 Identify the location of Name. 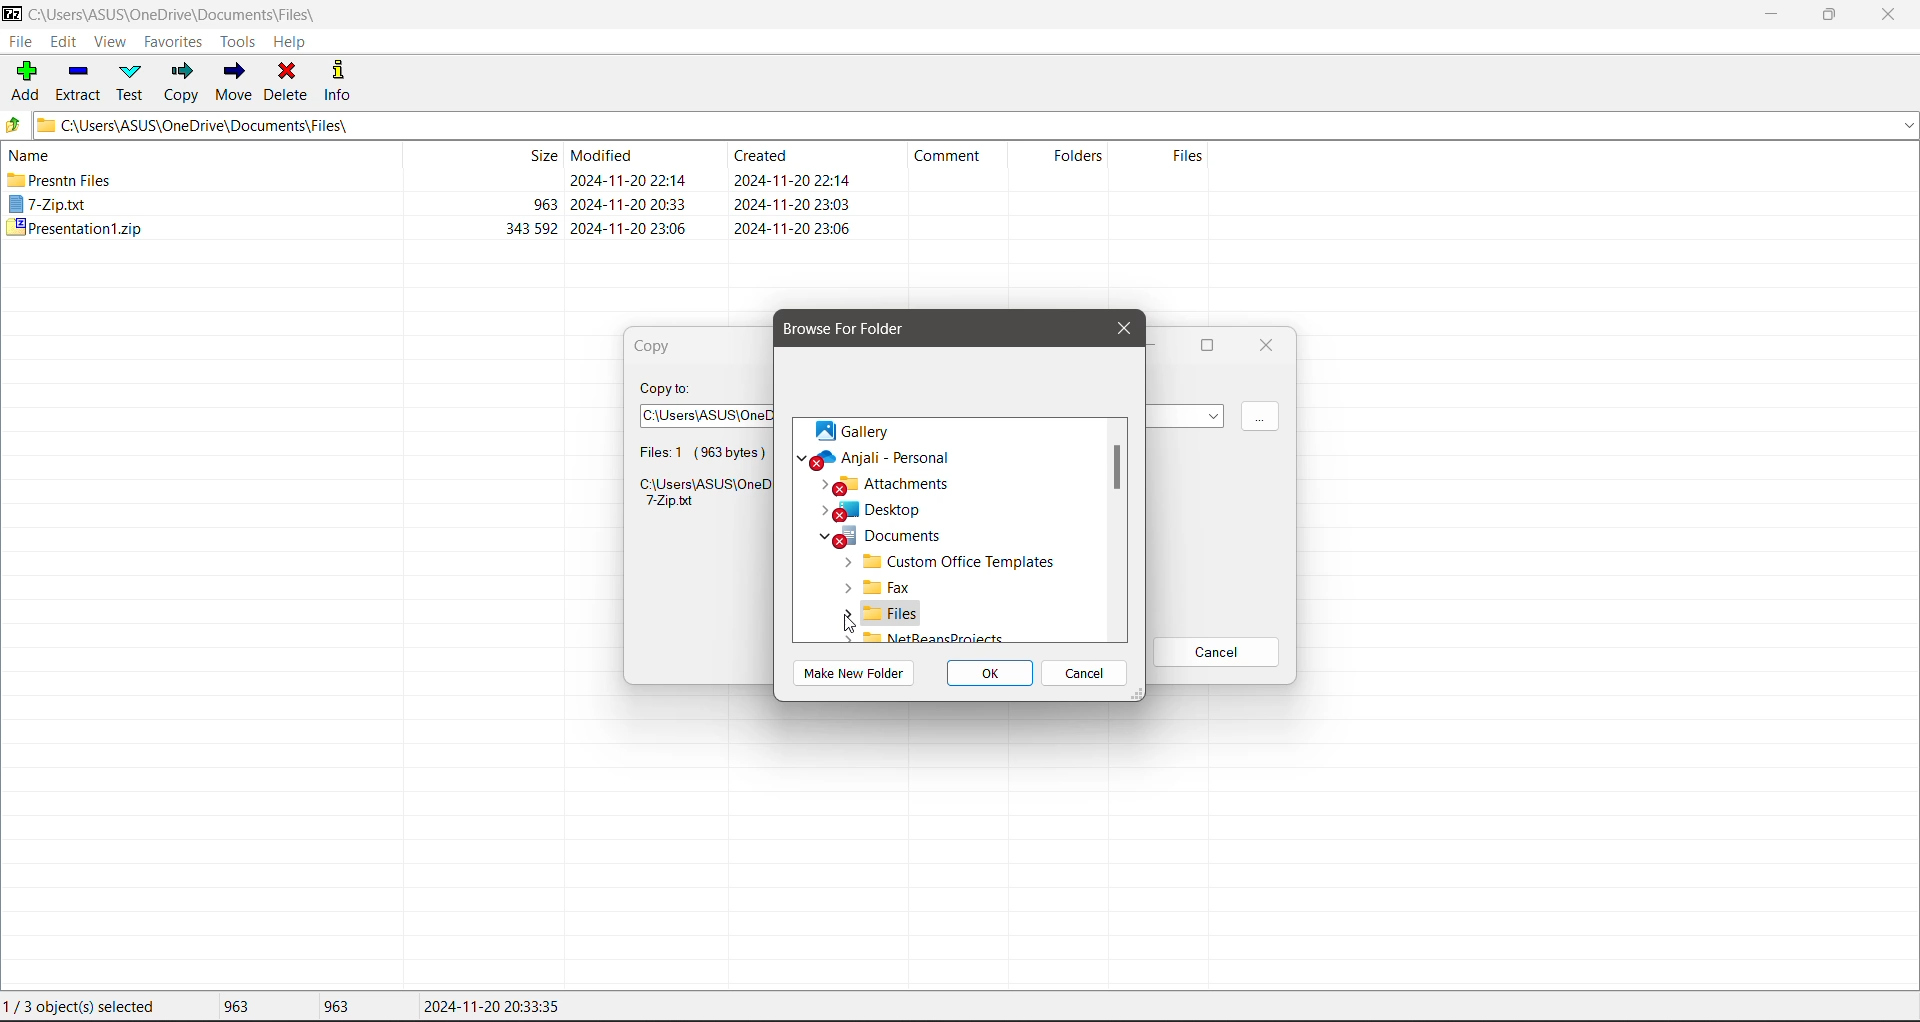
(34, 154).